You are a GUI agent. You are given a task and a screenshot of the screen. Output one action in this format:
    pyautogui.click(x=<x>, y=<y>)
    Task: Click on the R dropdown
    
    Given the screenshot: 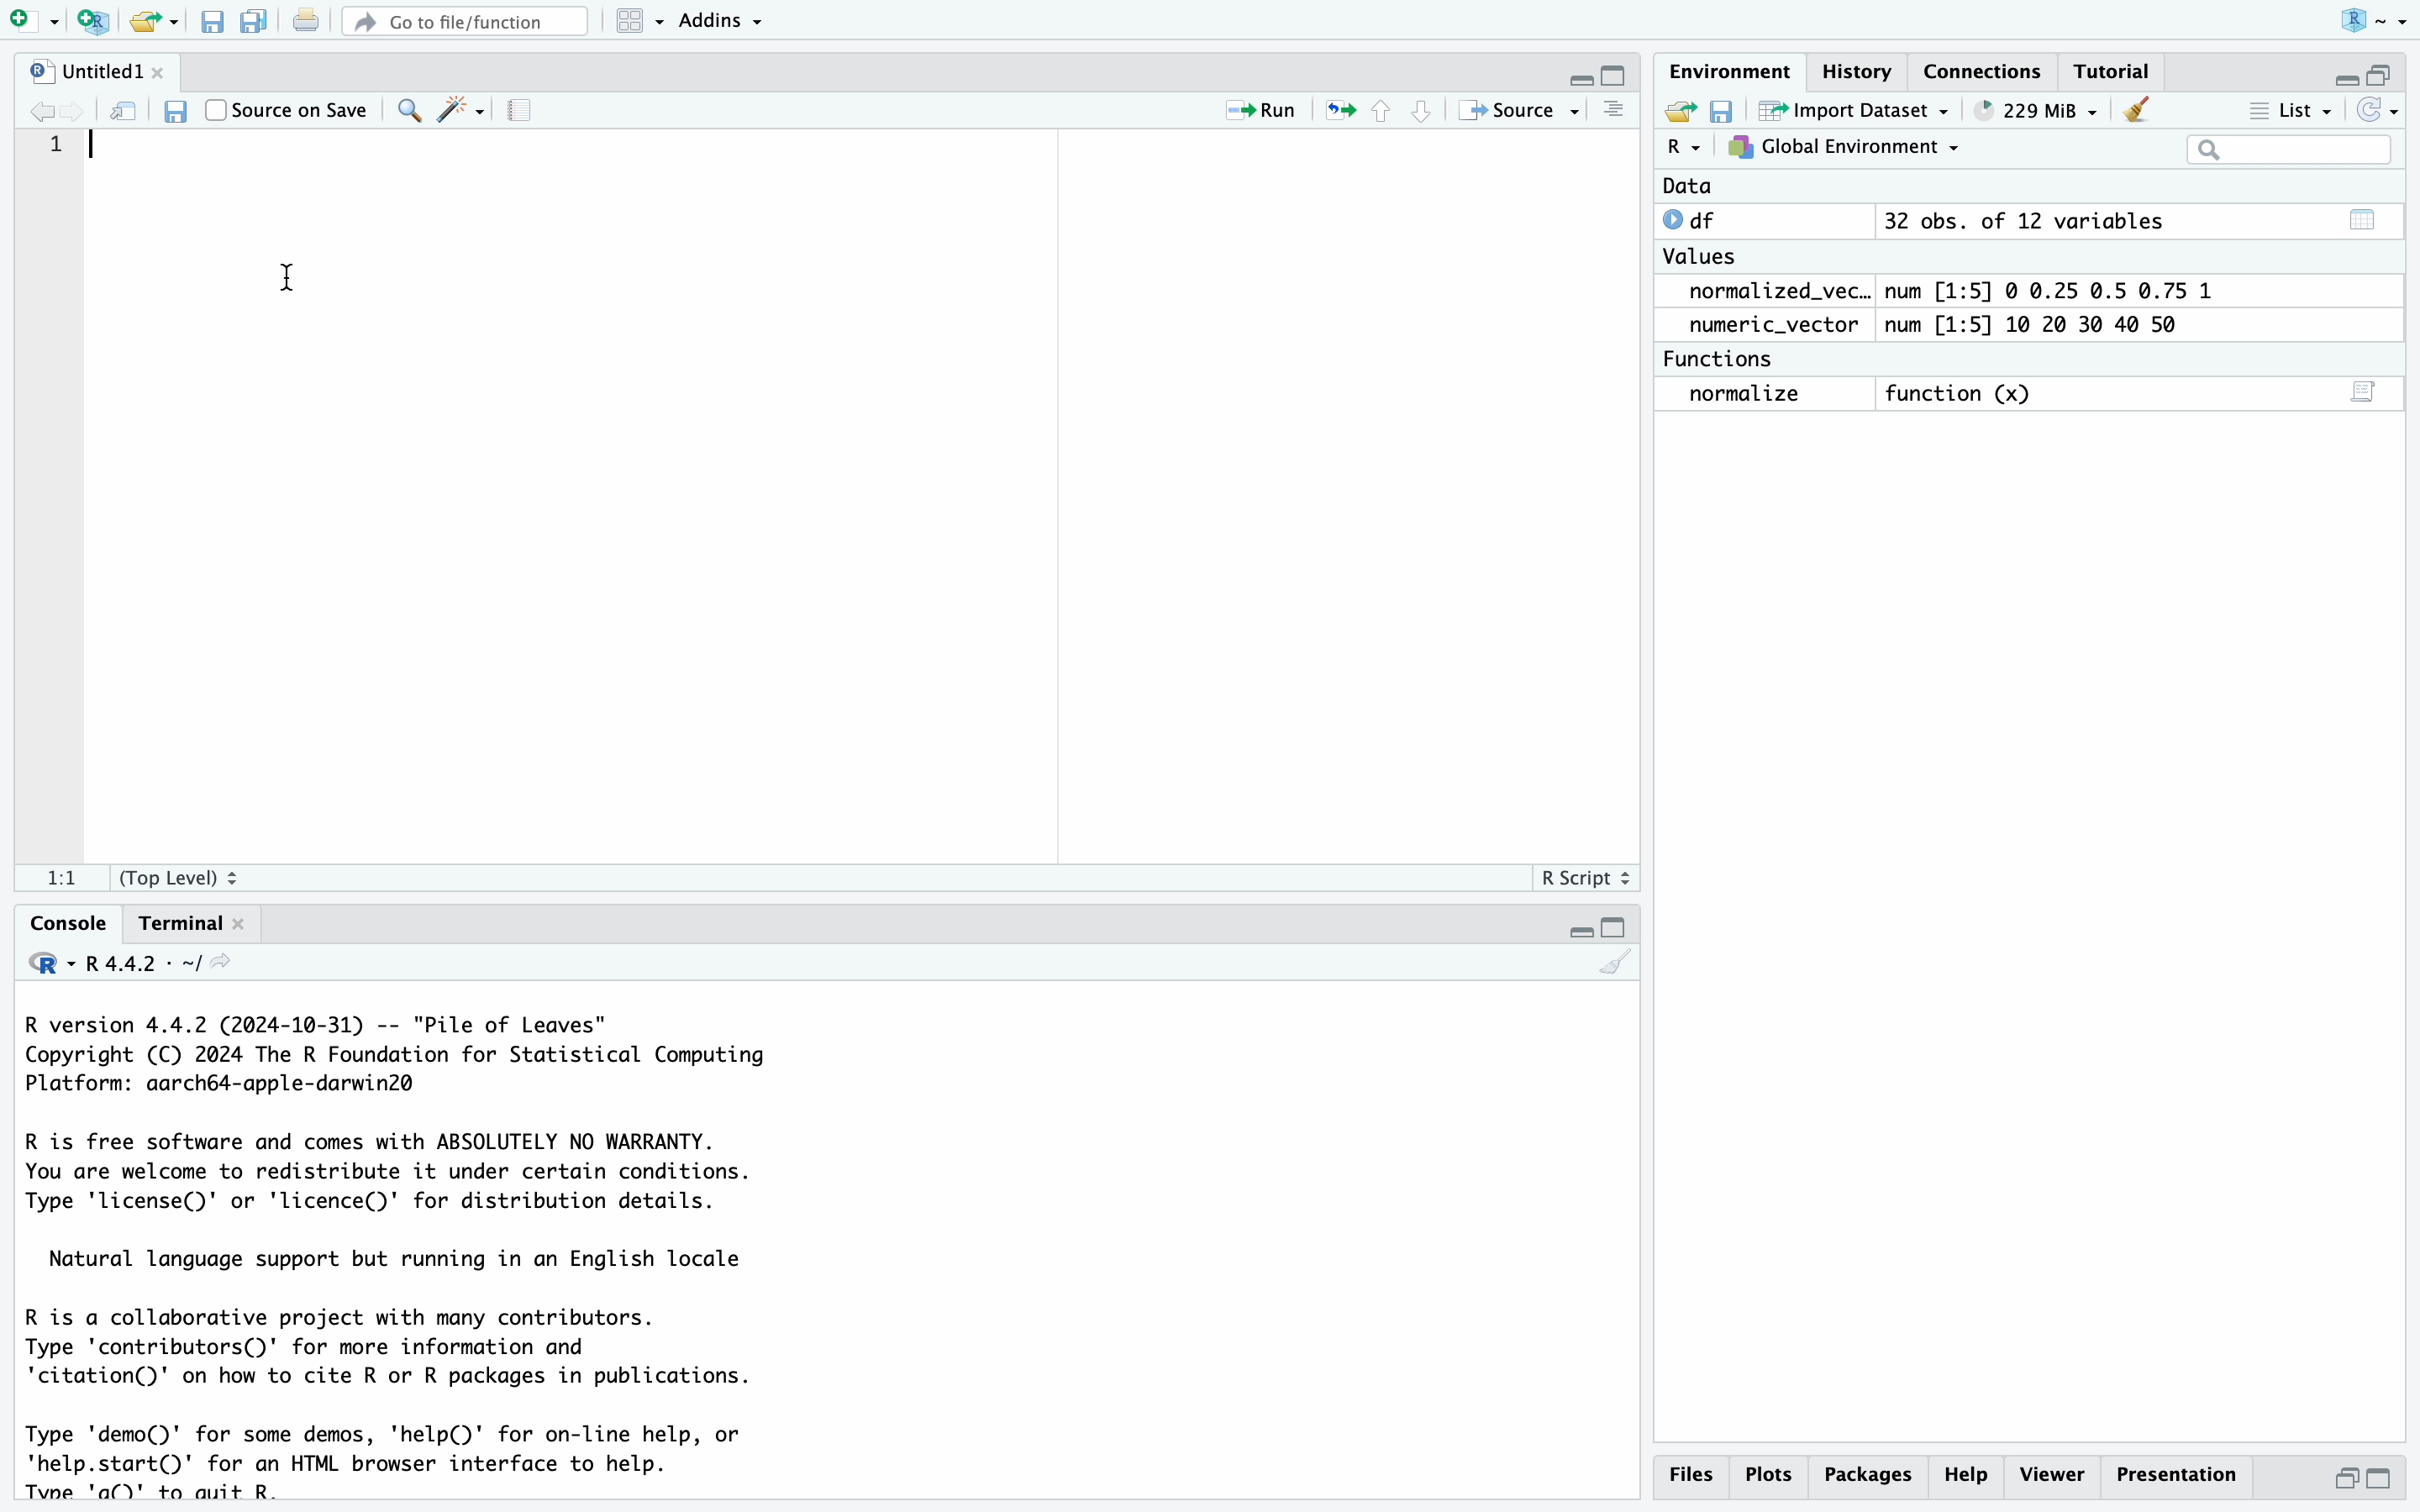 What is the action you would take?
    pyautogui.click(x=2381, y=19)
    